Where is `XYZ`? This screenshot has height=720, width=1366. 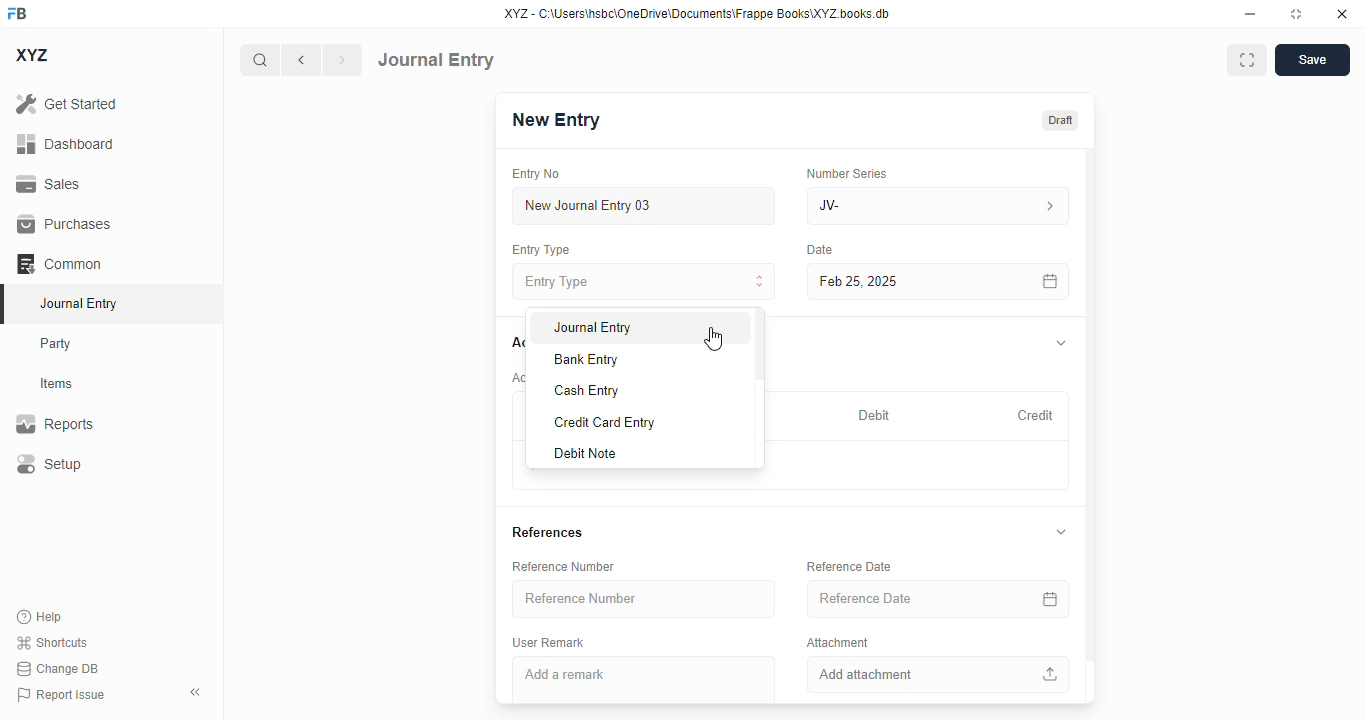 XYZ is located at coordinates (33, 55).